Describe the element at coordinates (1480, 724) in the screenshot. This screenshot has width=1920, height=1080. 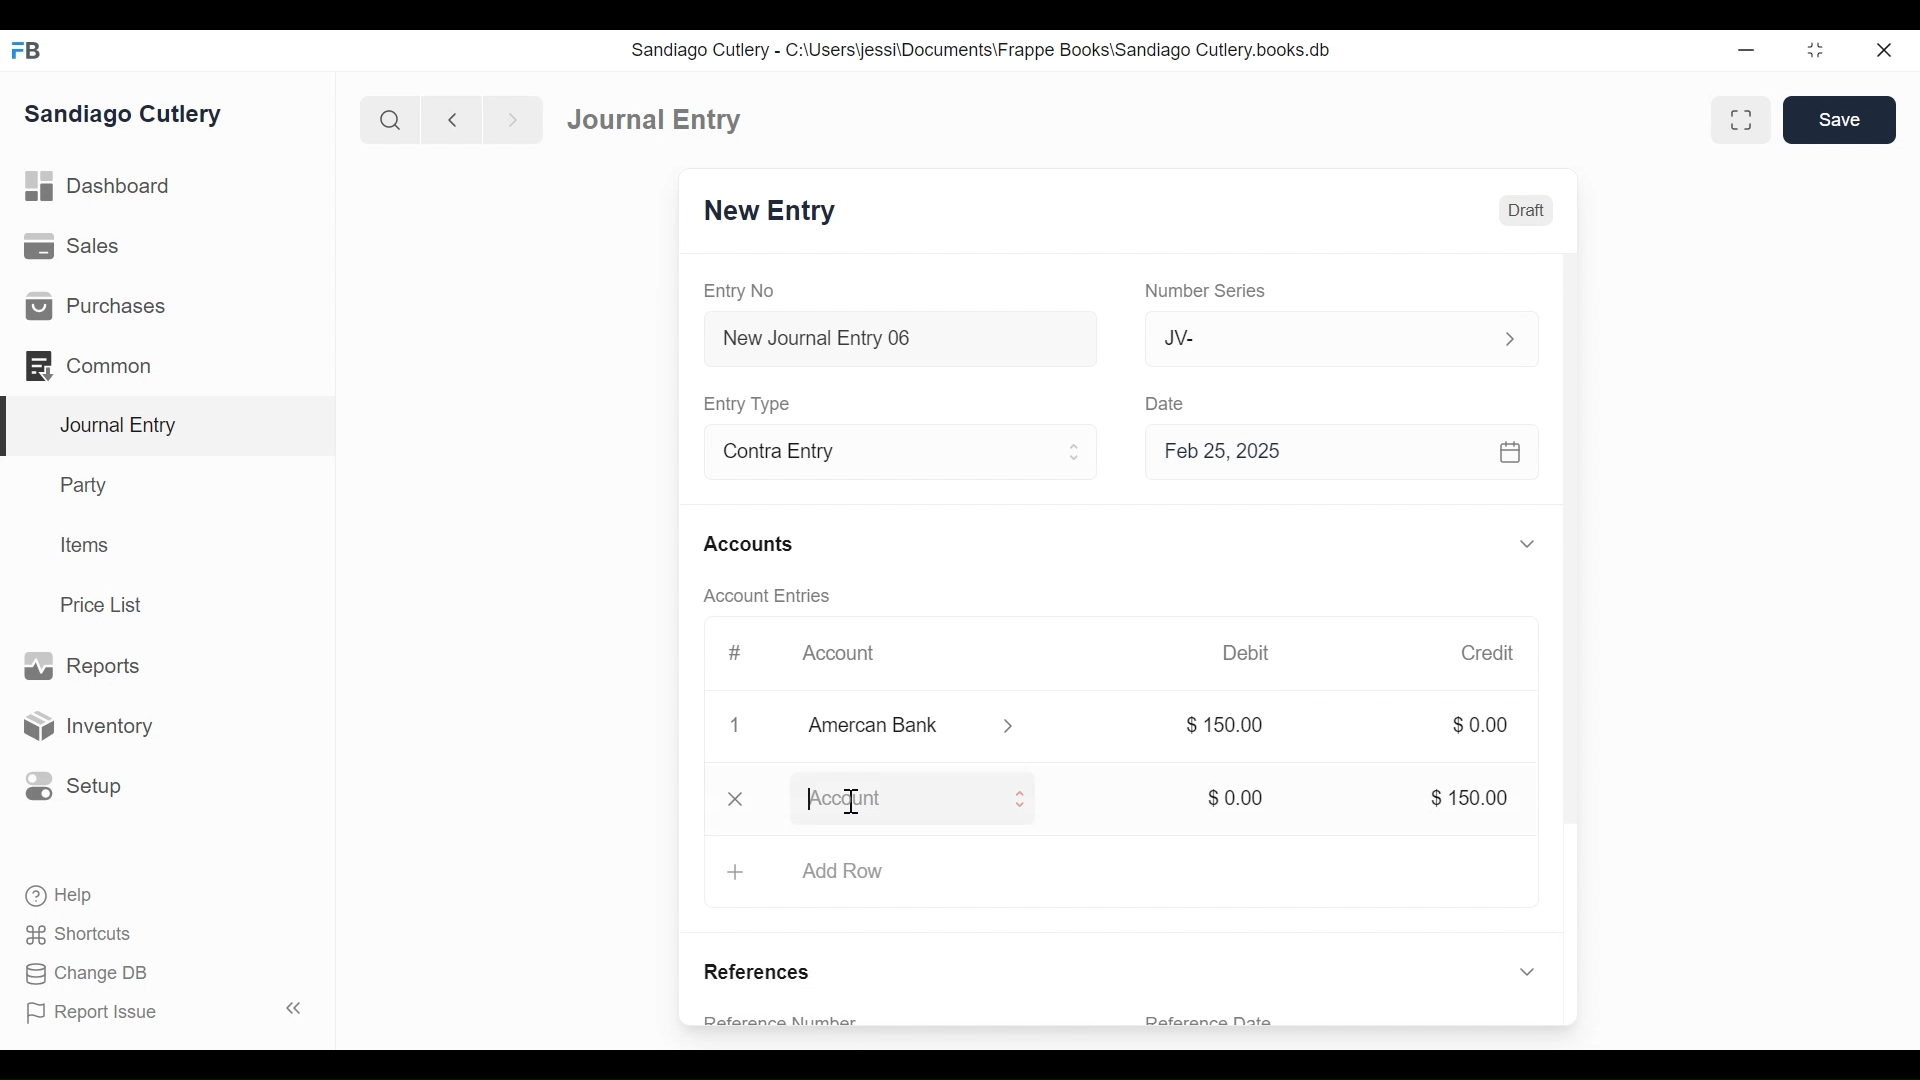
I see `$0.00` at that location.